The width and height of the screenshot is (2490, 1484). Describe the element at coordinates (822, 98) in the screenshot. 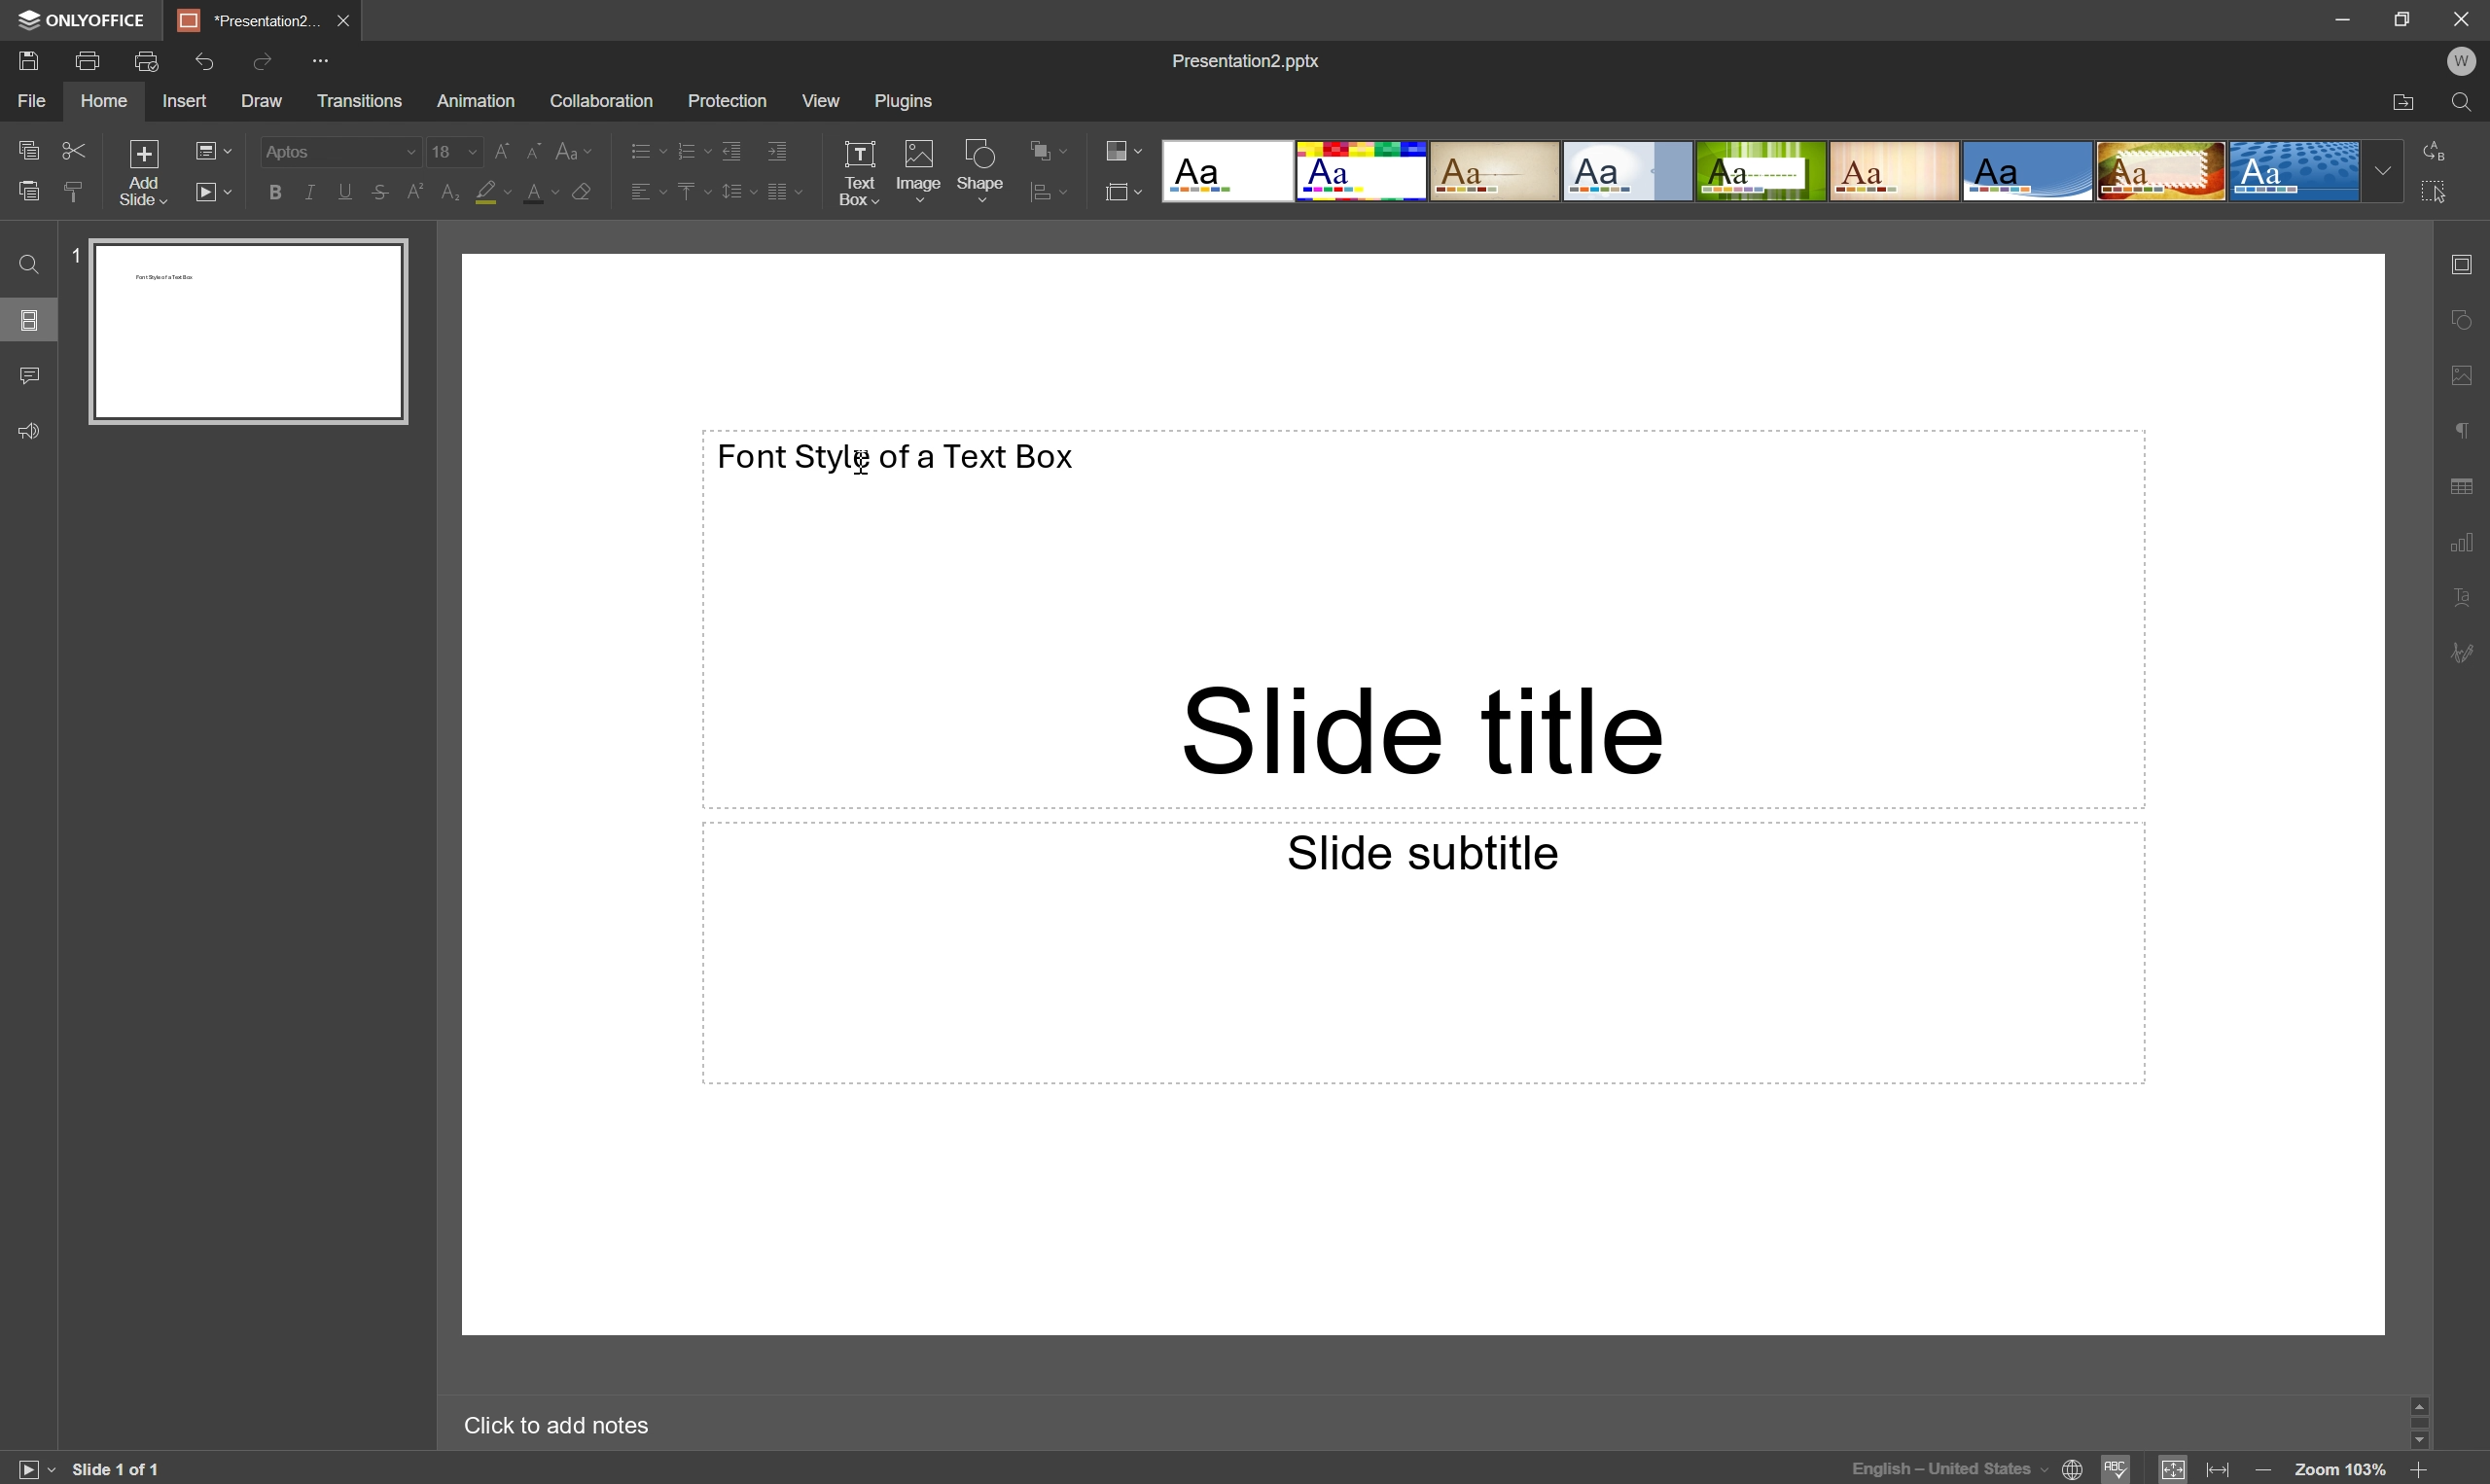

I see `View` at that location.